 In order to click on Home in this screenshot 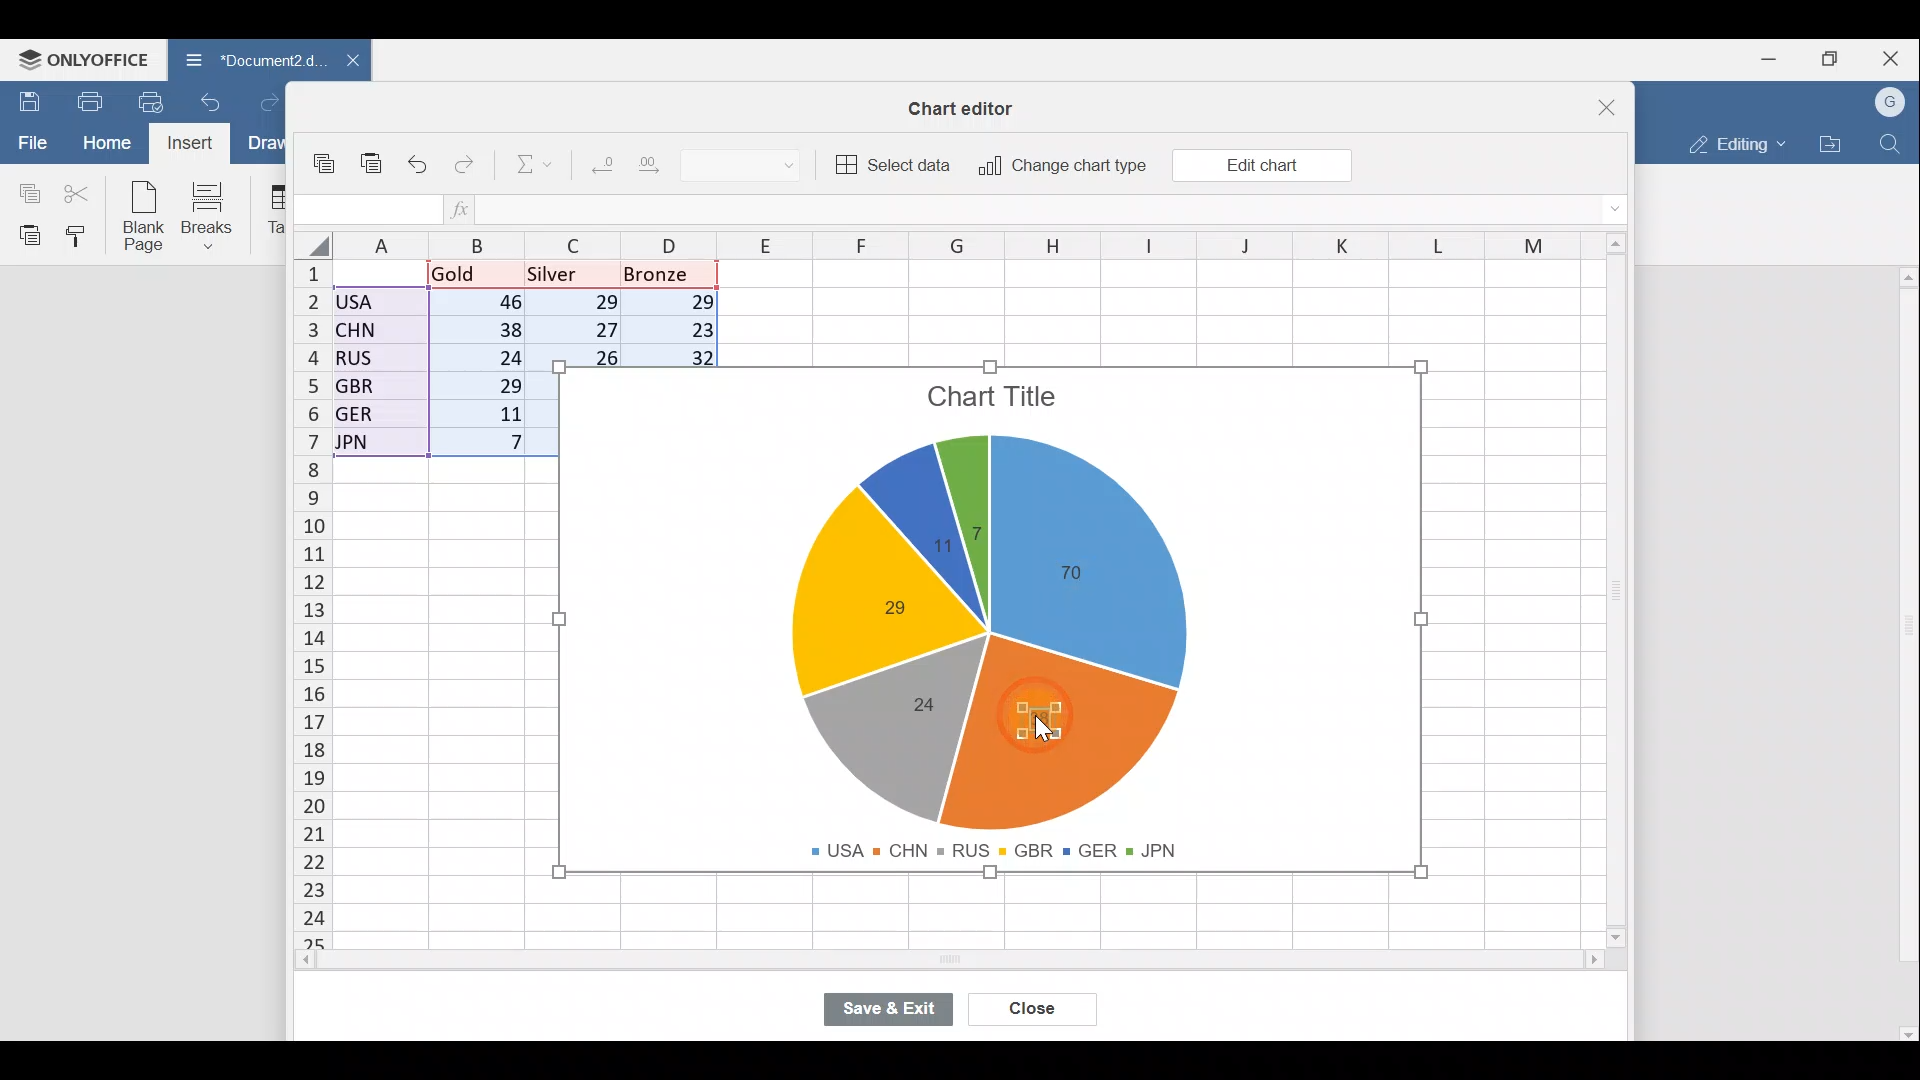, I will do `click(106, 143)`.